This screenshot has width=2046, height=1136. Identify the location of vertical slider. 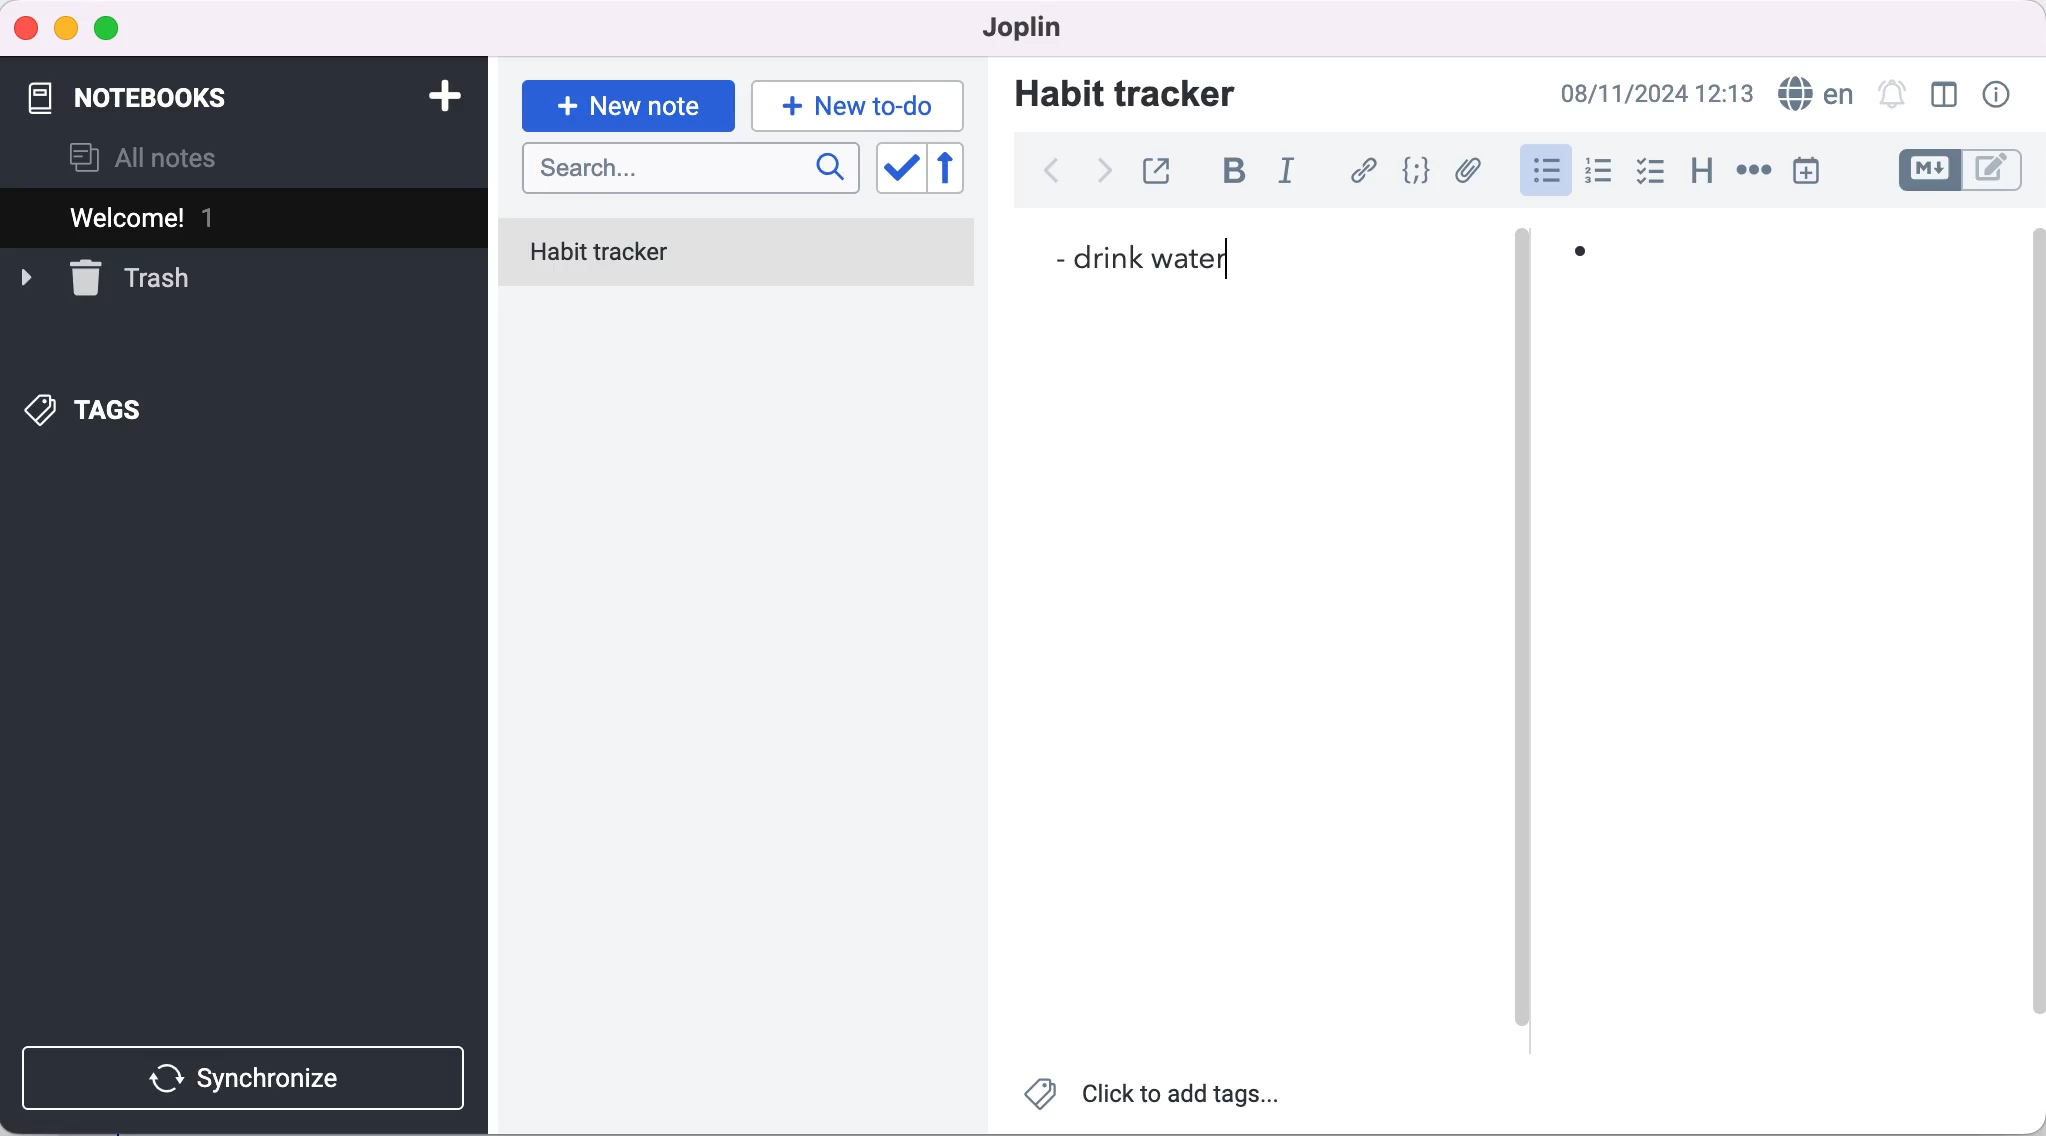
(1522, 630).